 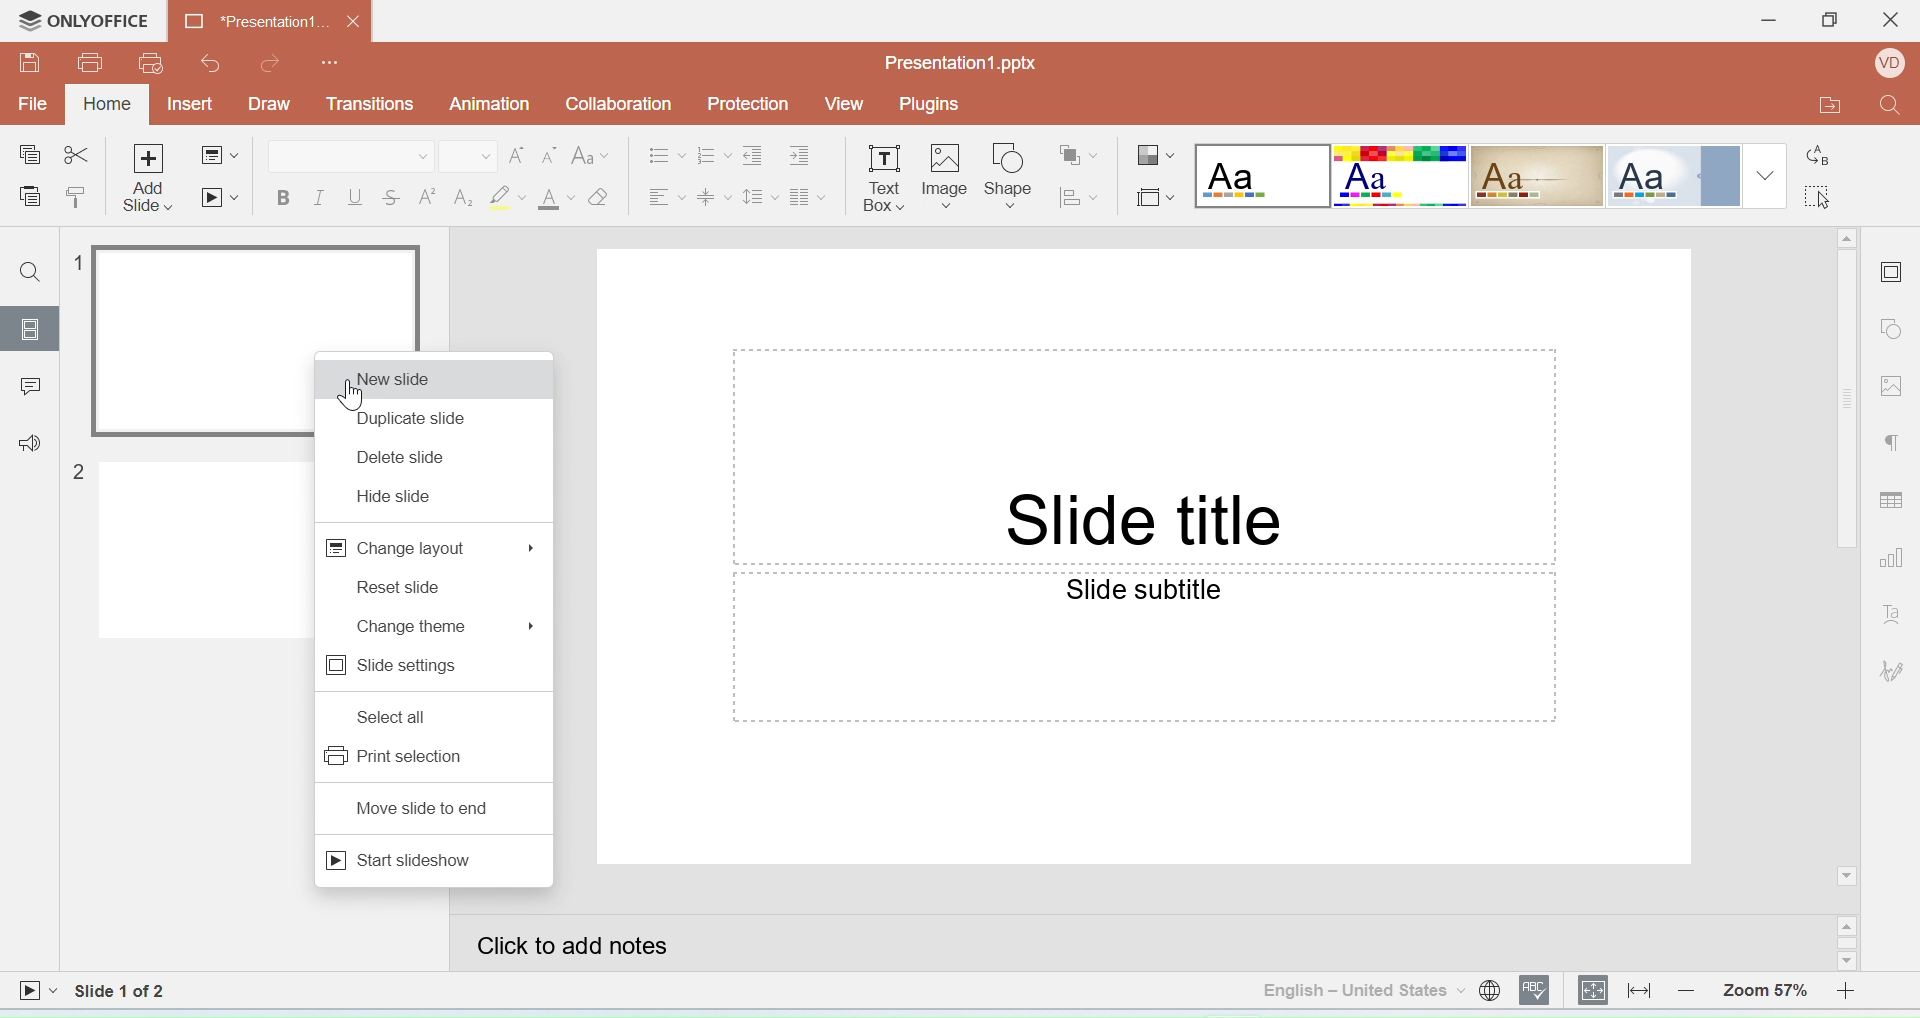 What do you see at coordinates (1156, 157) in the screenshot?
I see `Change color theme` at bounding box center [1156, 157].